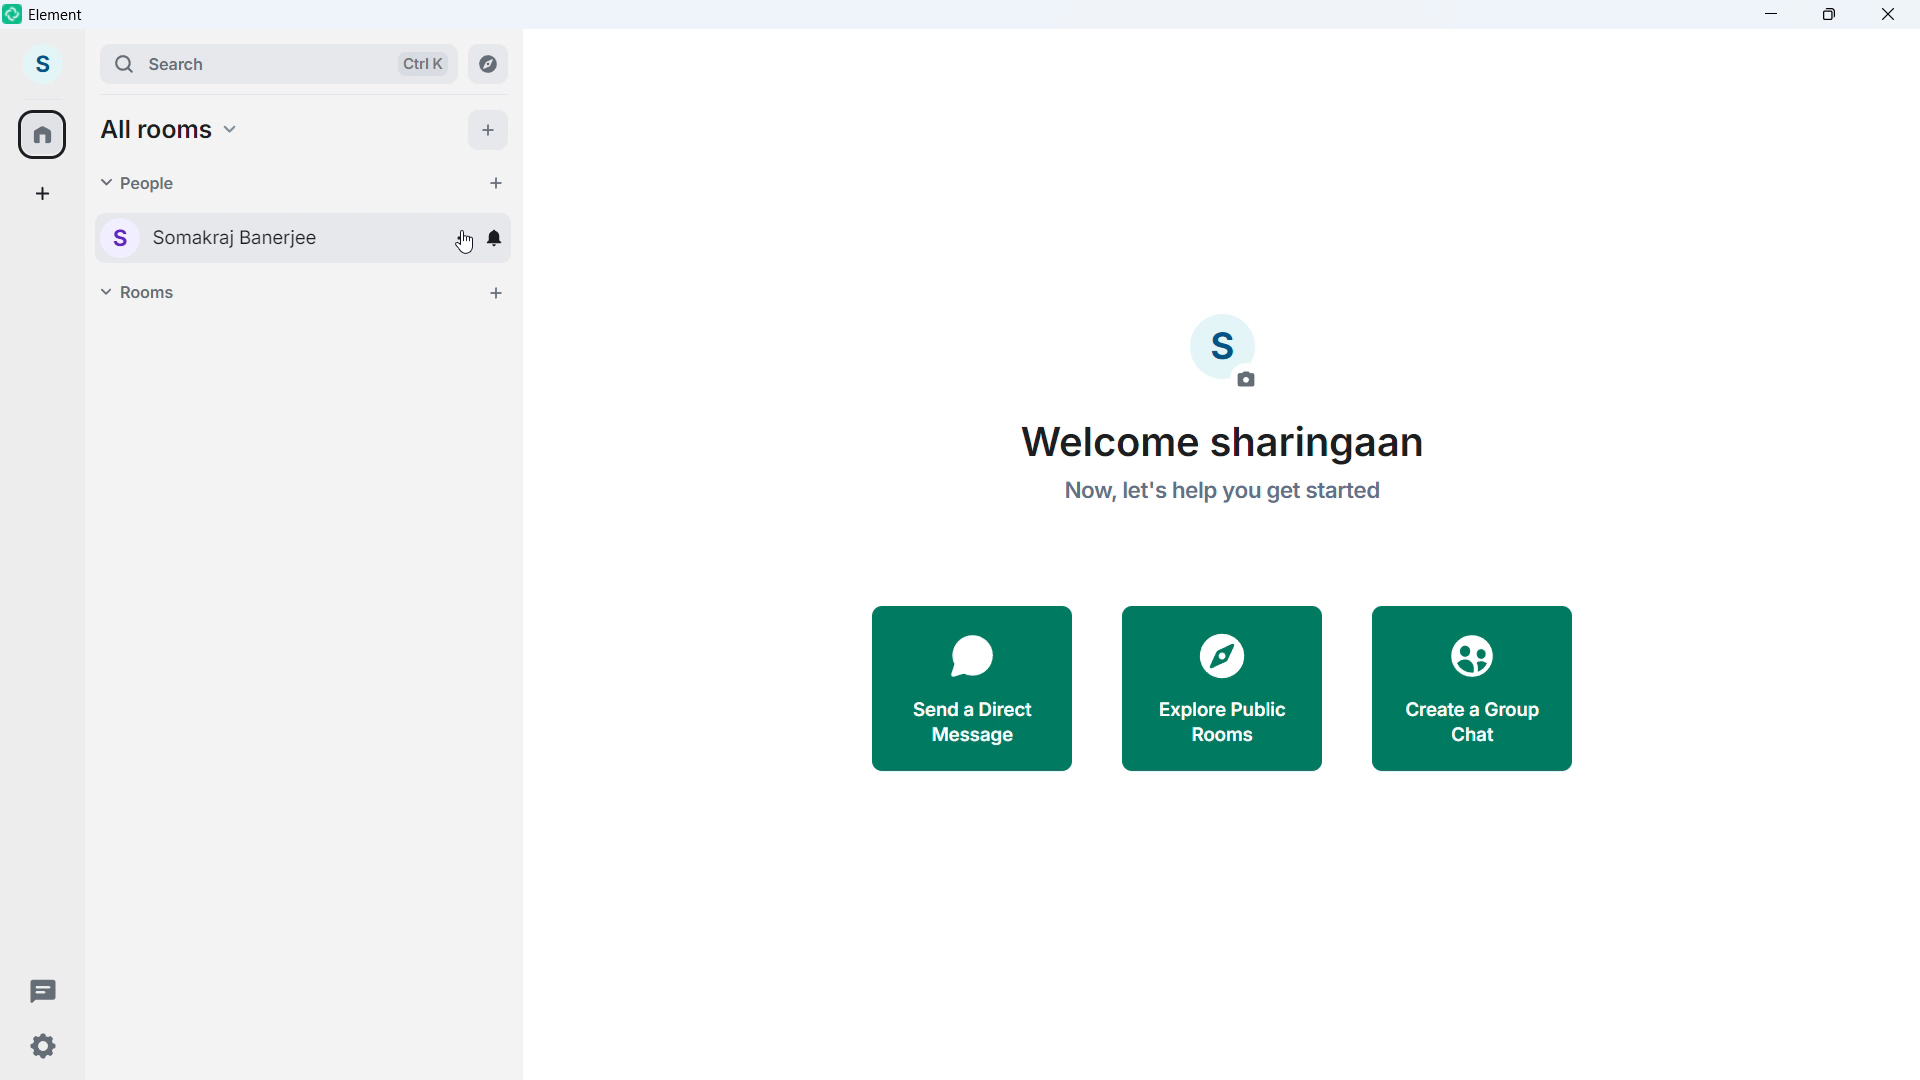 The height and width of the screenshot is (1080, 1920). What do you see at coordinates (279, 64) in the screenshot?
I see `search` at bounding box center [279, 64].